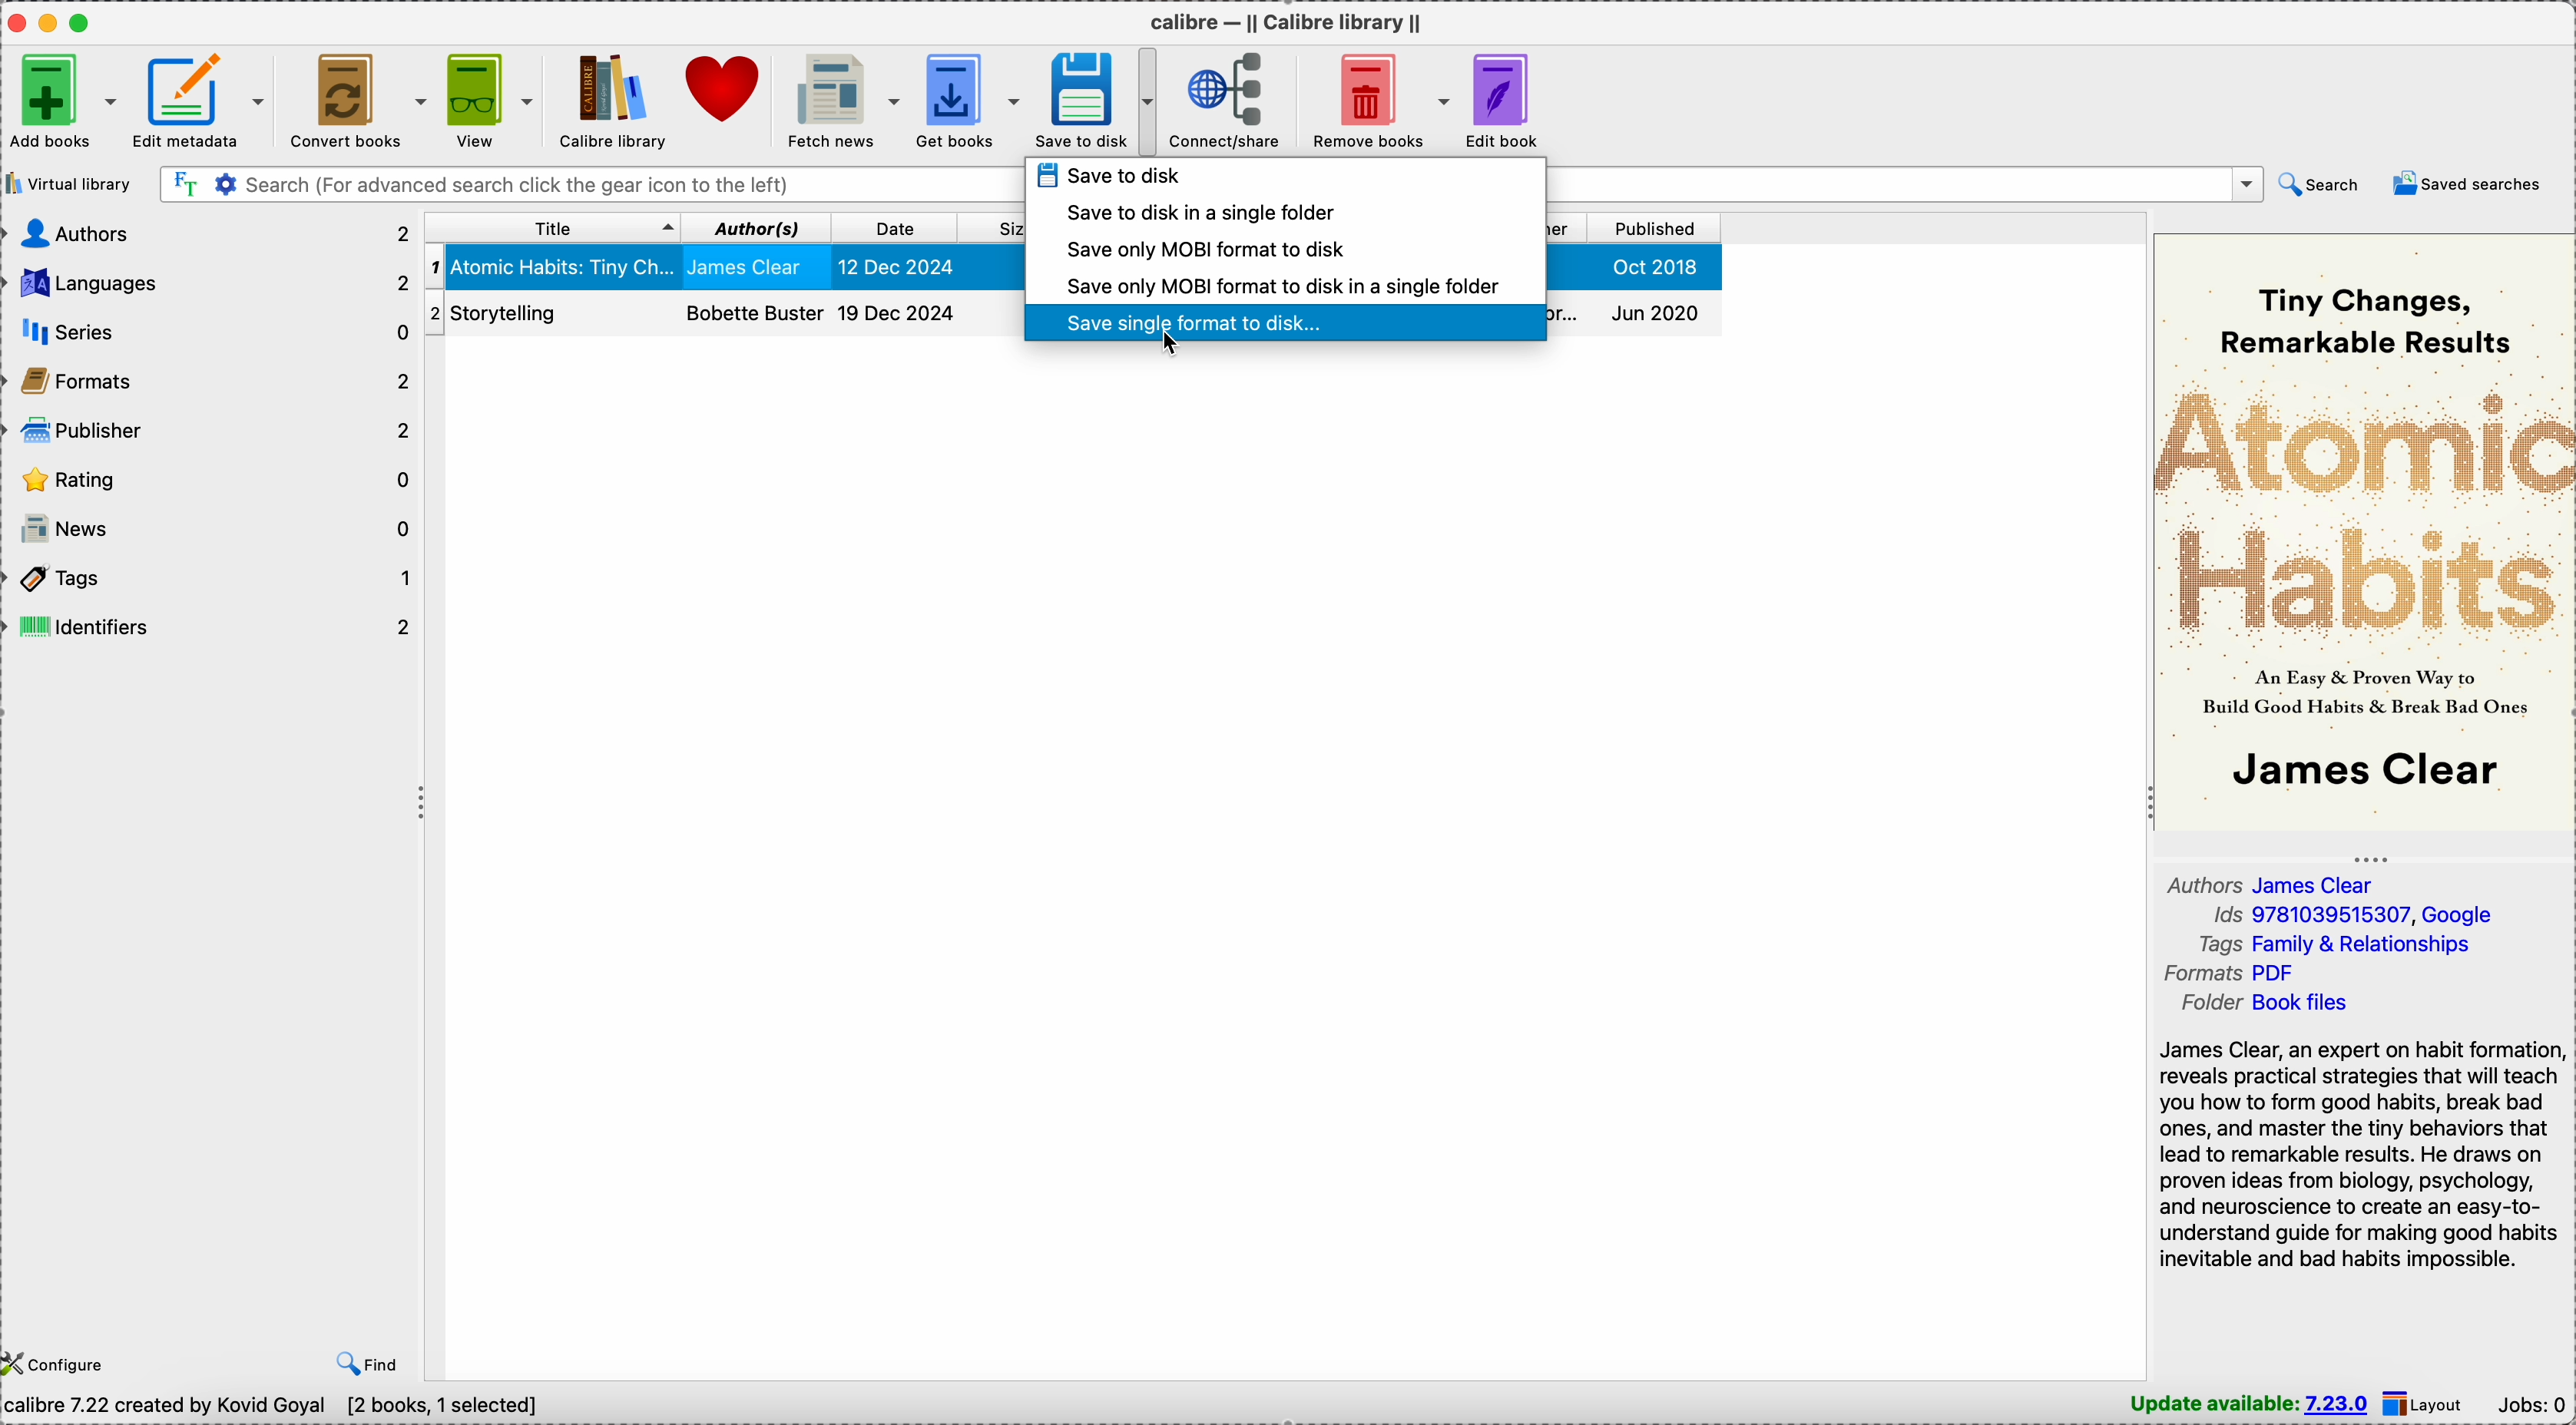 The height and width of the screenshot is (1425, 2576). What do you see at coordinates (2468, 182) in the screenshot?
I see `saved searches` at bounding box center [2468, 182].